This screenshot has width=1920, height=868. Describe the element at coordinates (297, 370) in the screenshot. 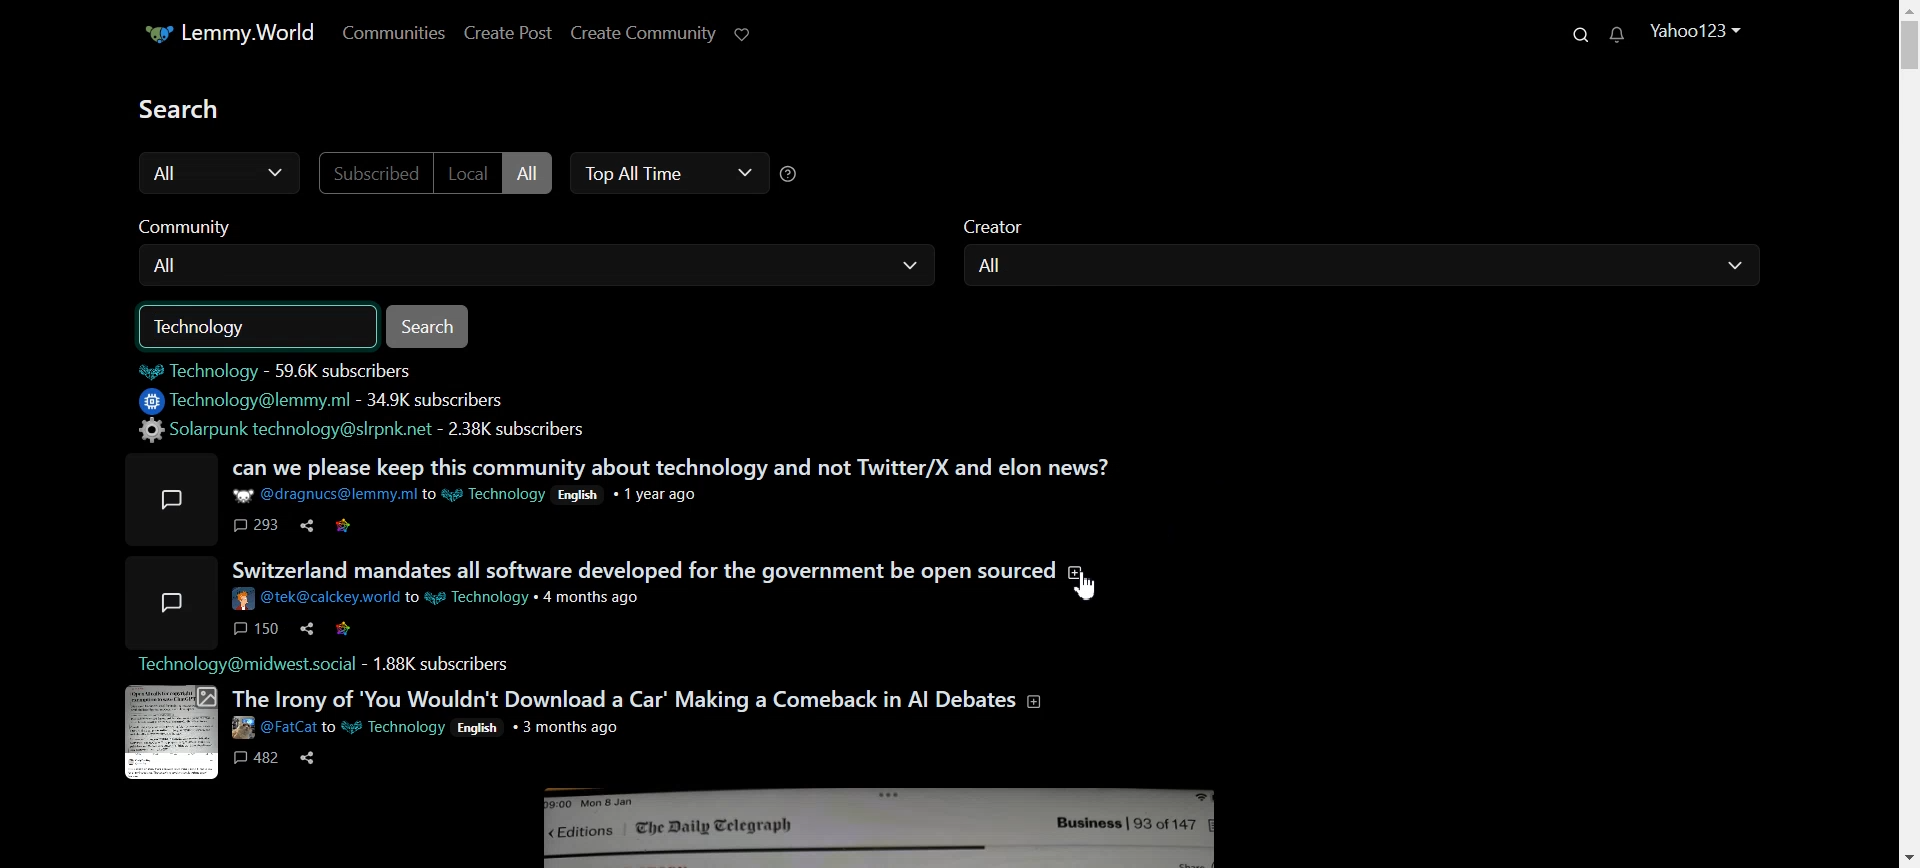

I see ` Technology - 59.6K subscribers` at that location.